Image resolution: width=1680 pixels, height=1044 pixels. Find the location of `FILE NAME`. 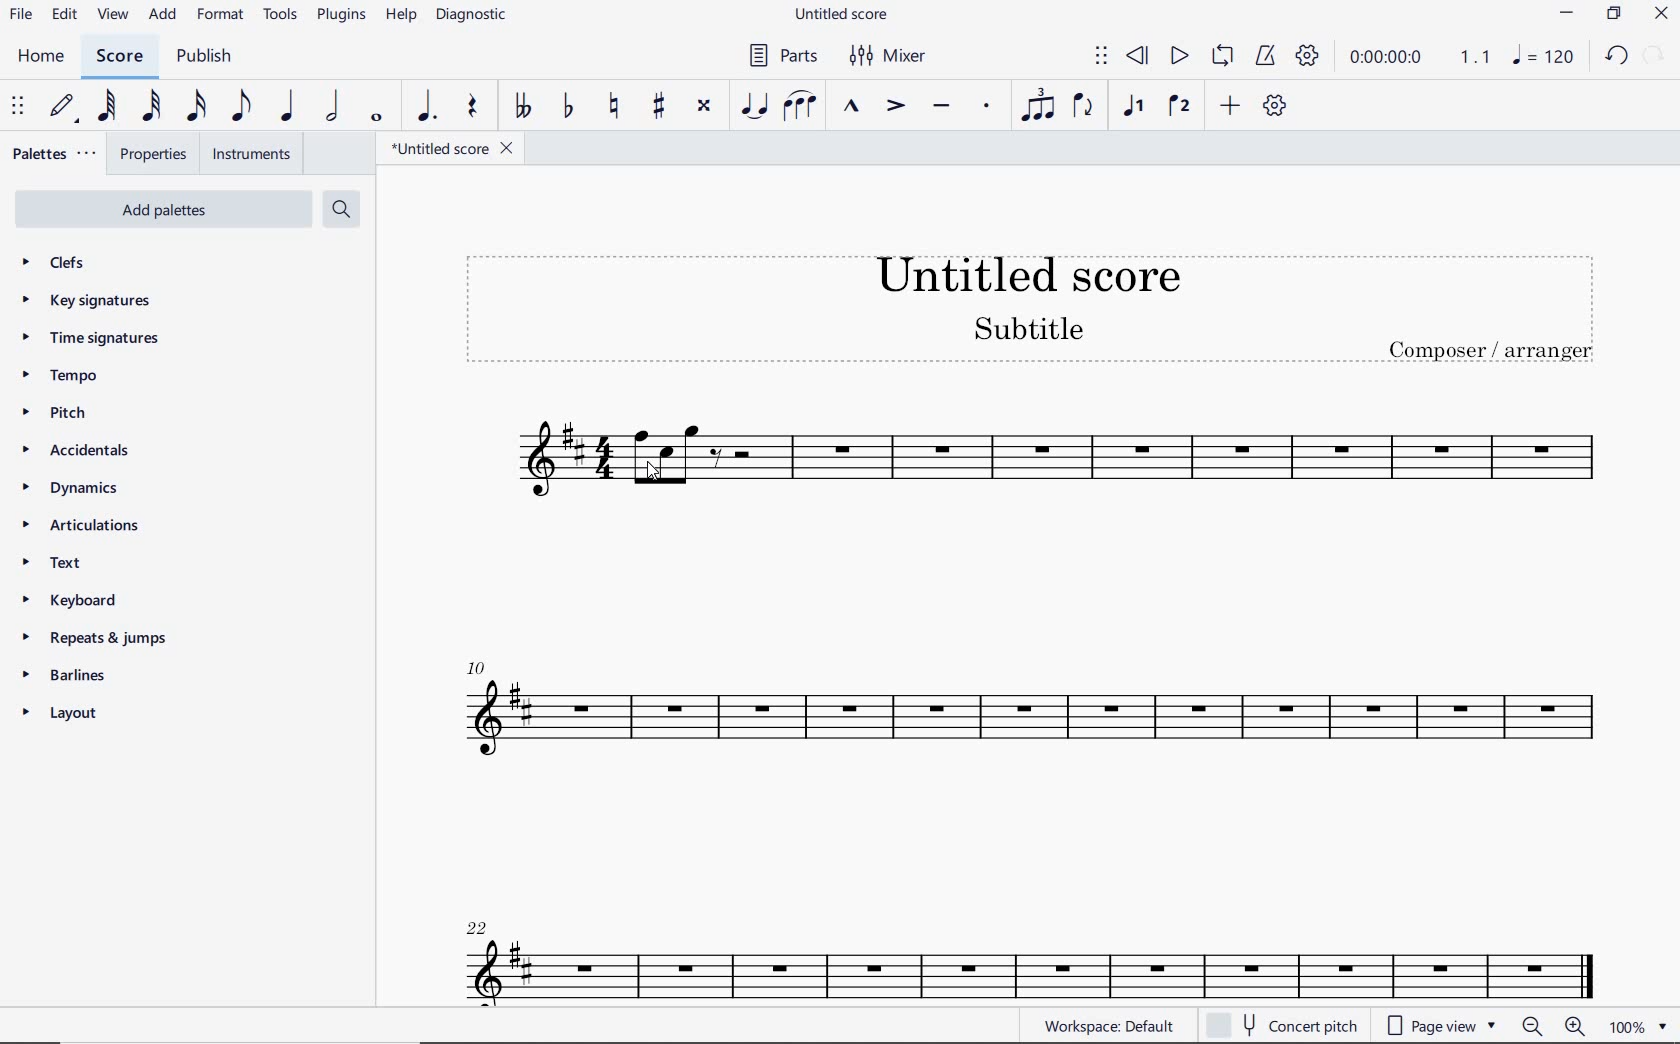

FILE NAME is located at coordinates (845, 15).